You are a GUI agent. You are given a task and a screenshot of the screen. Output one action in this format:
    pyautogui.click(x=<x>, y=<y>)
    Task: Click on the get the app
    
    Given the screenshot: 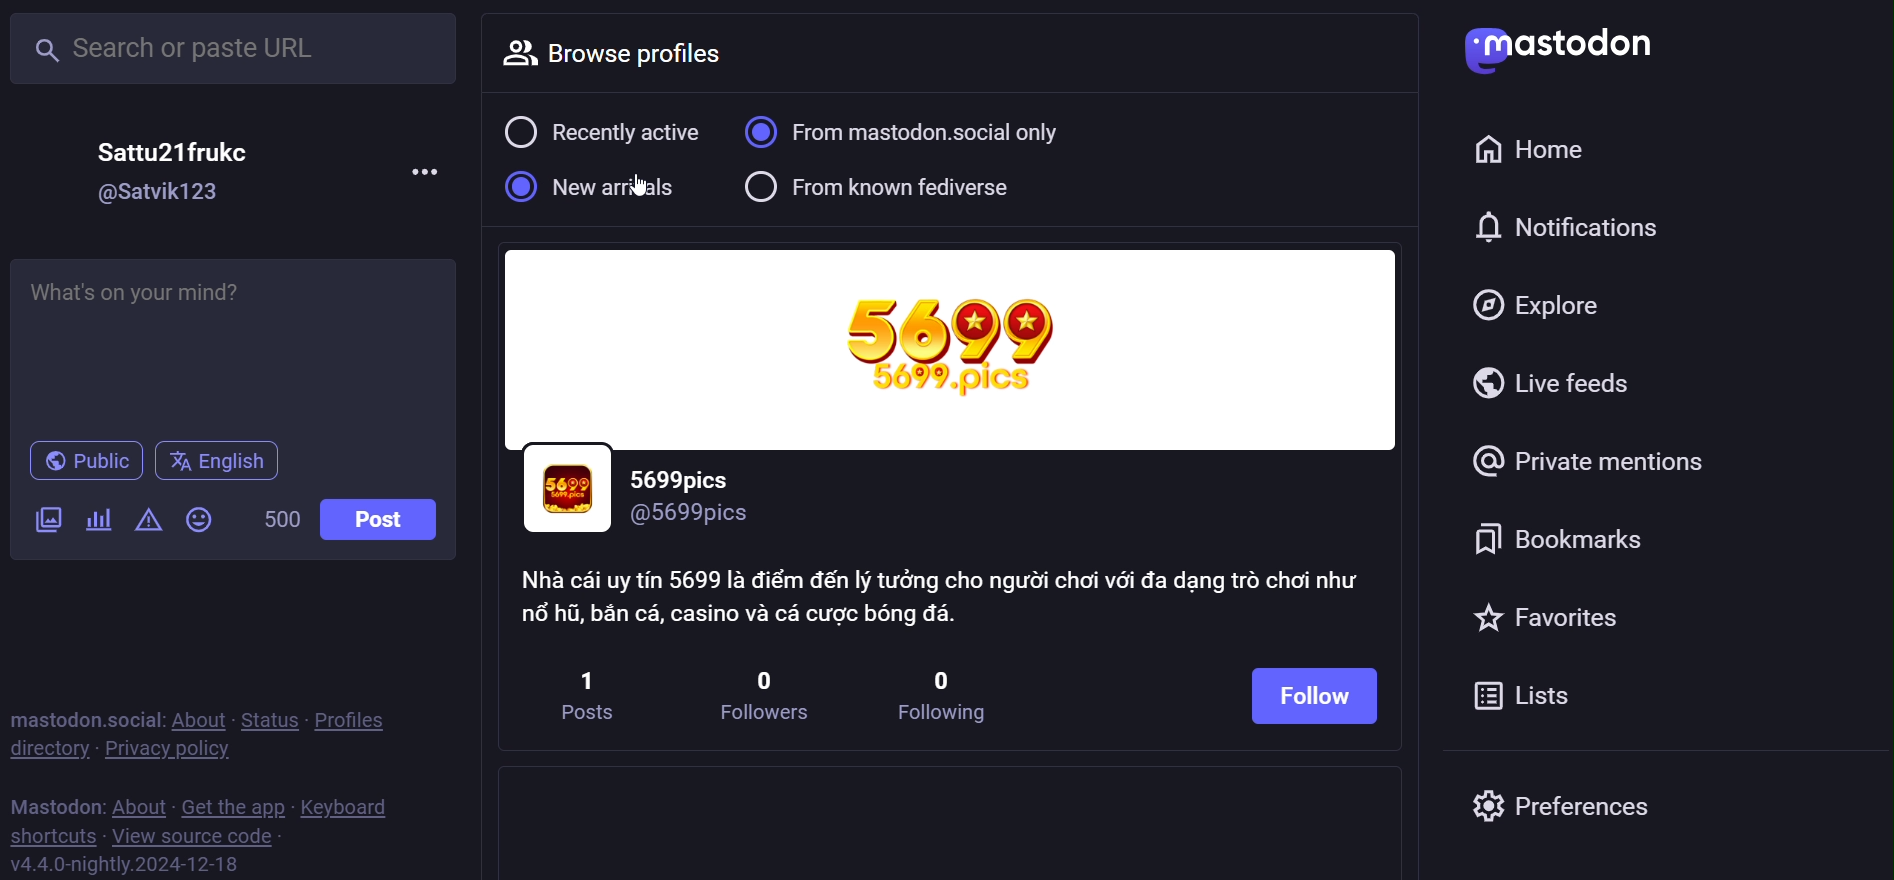 What is the action you would take?
    pyautogui.click(x=228, y=806)
    